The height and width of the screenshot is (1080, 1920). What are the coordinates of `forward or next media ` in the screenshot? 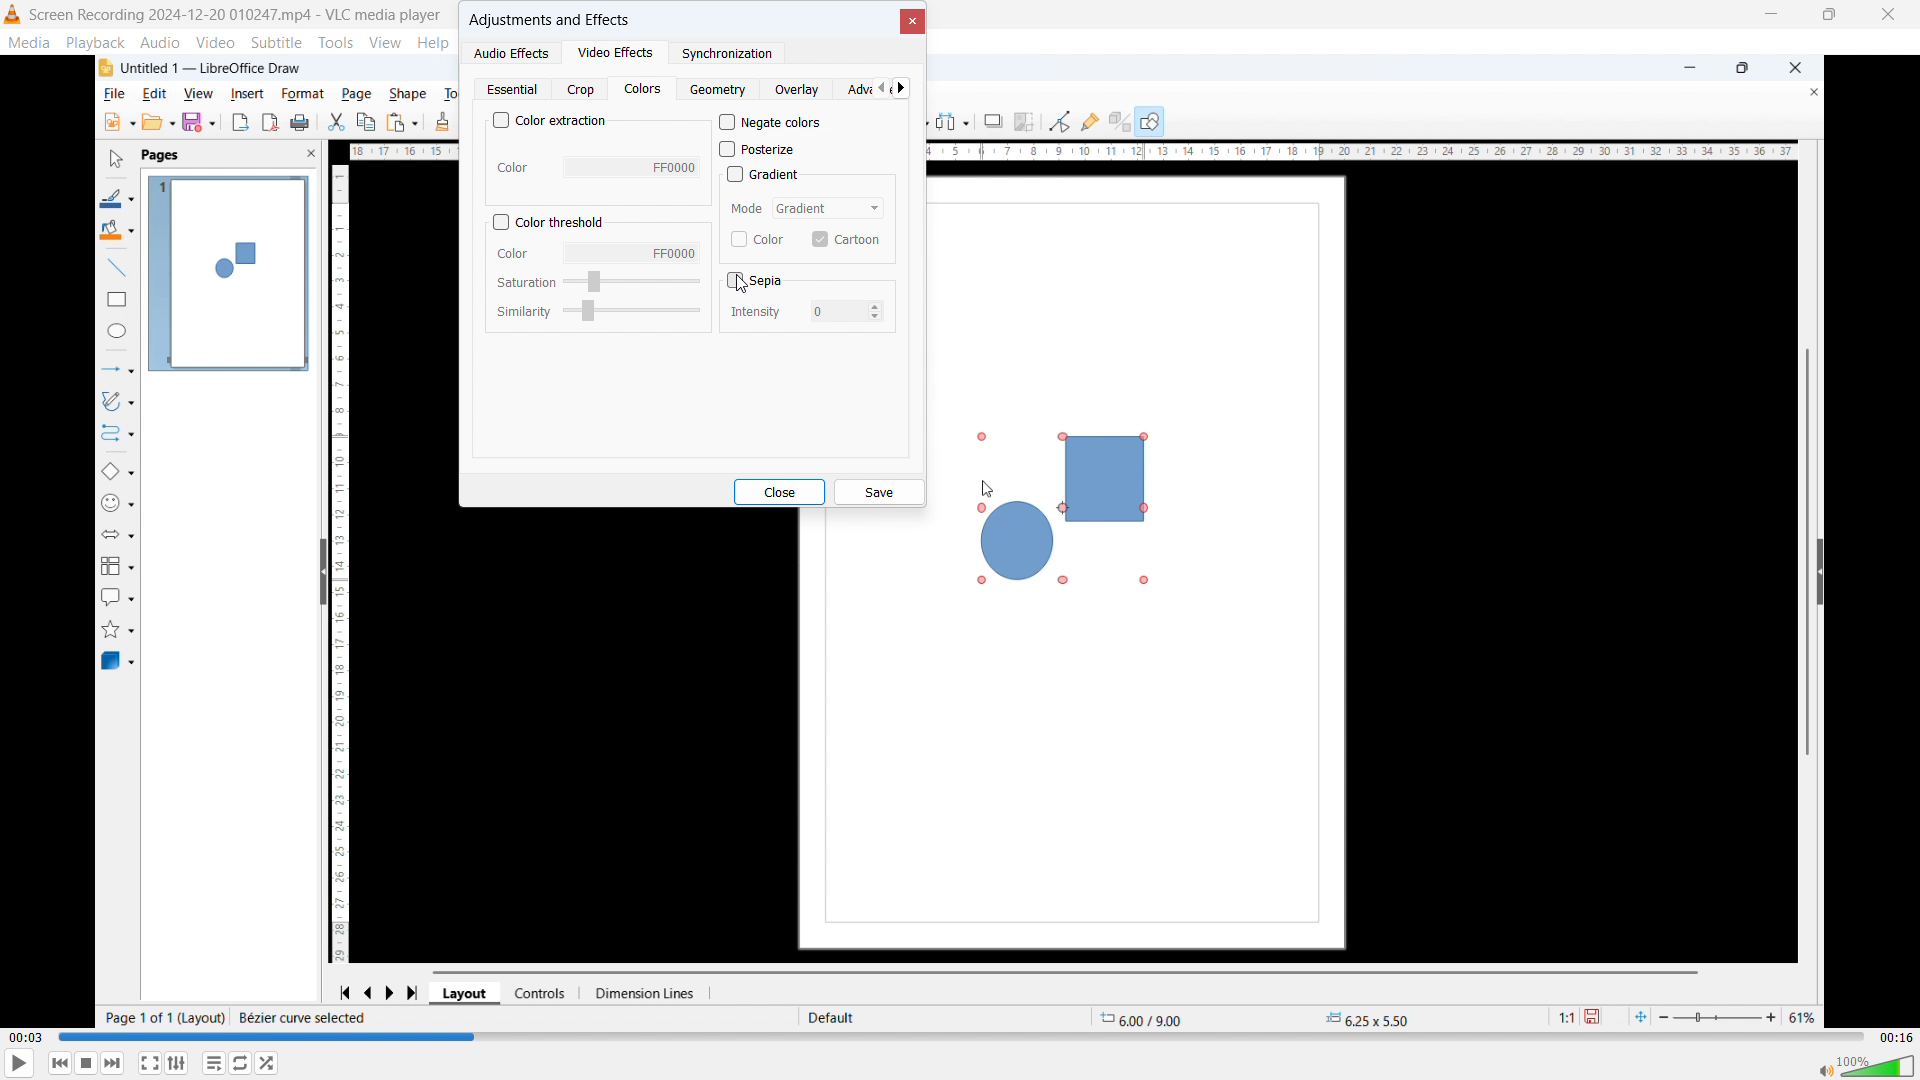 It's located at (112, 1064).